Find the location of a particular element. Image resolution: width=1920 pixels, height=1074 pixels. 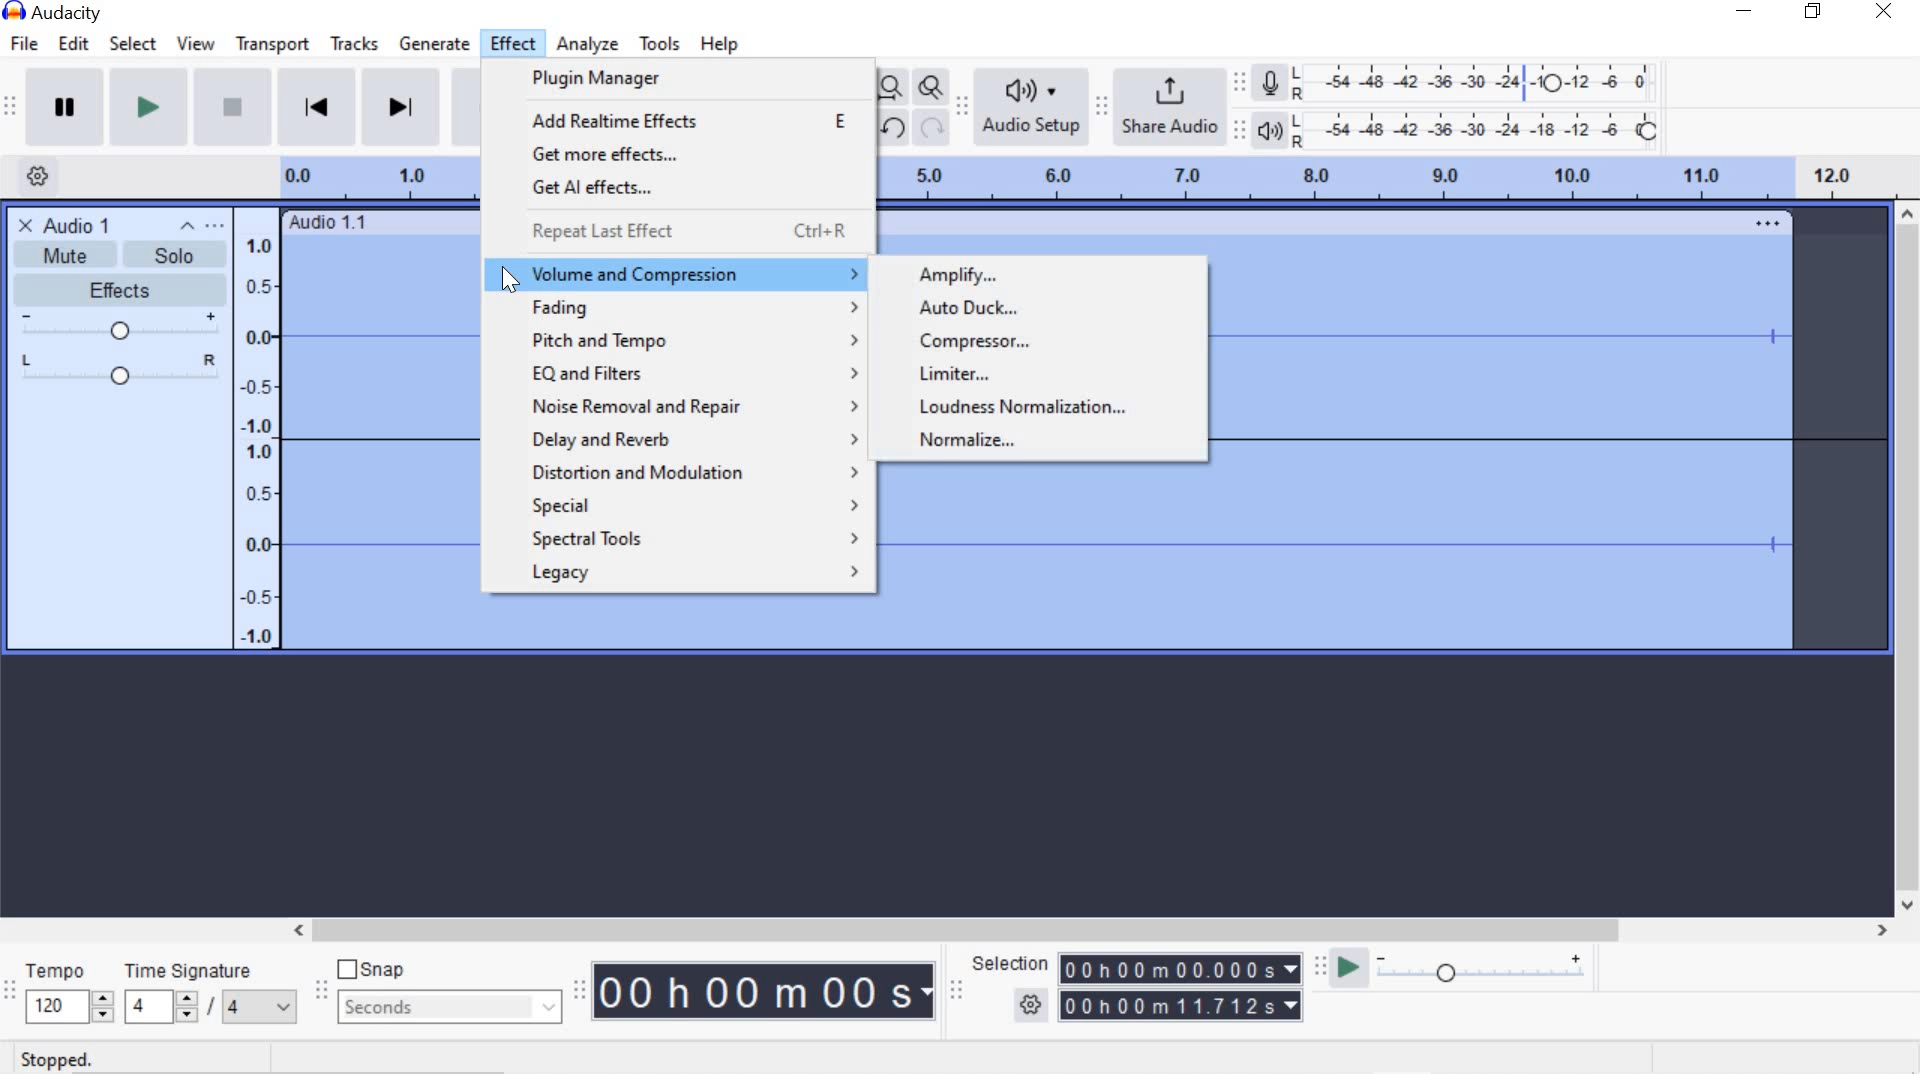

SOLO is located at coordinates (169, 254).